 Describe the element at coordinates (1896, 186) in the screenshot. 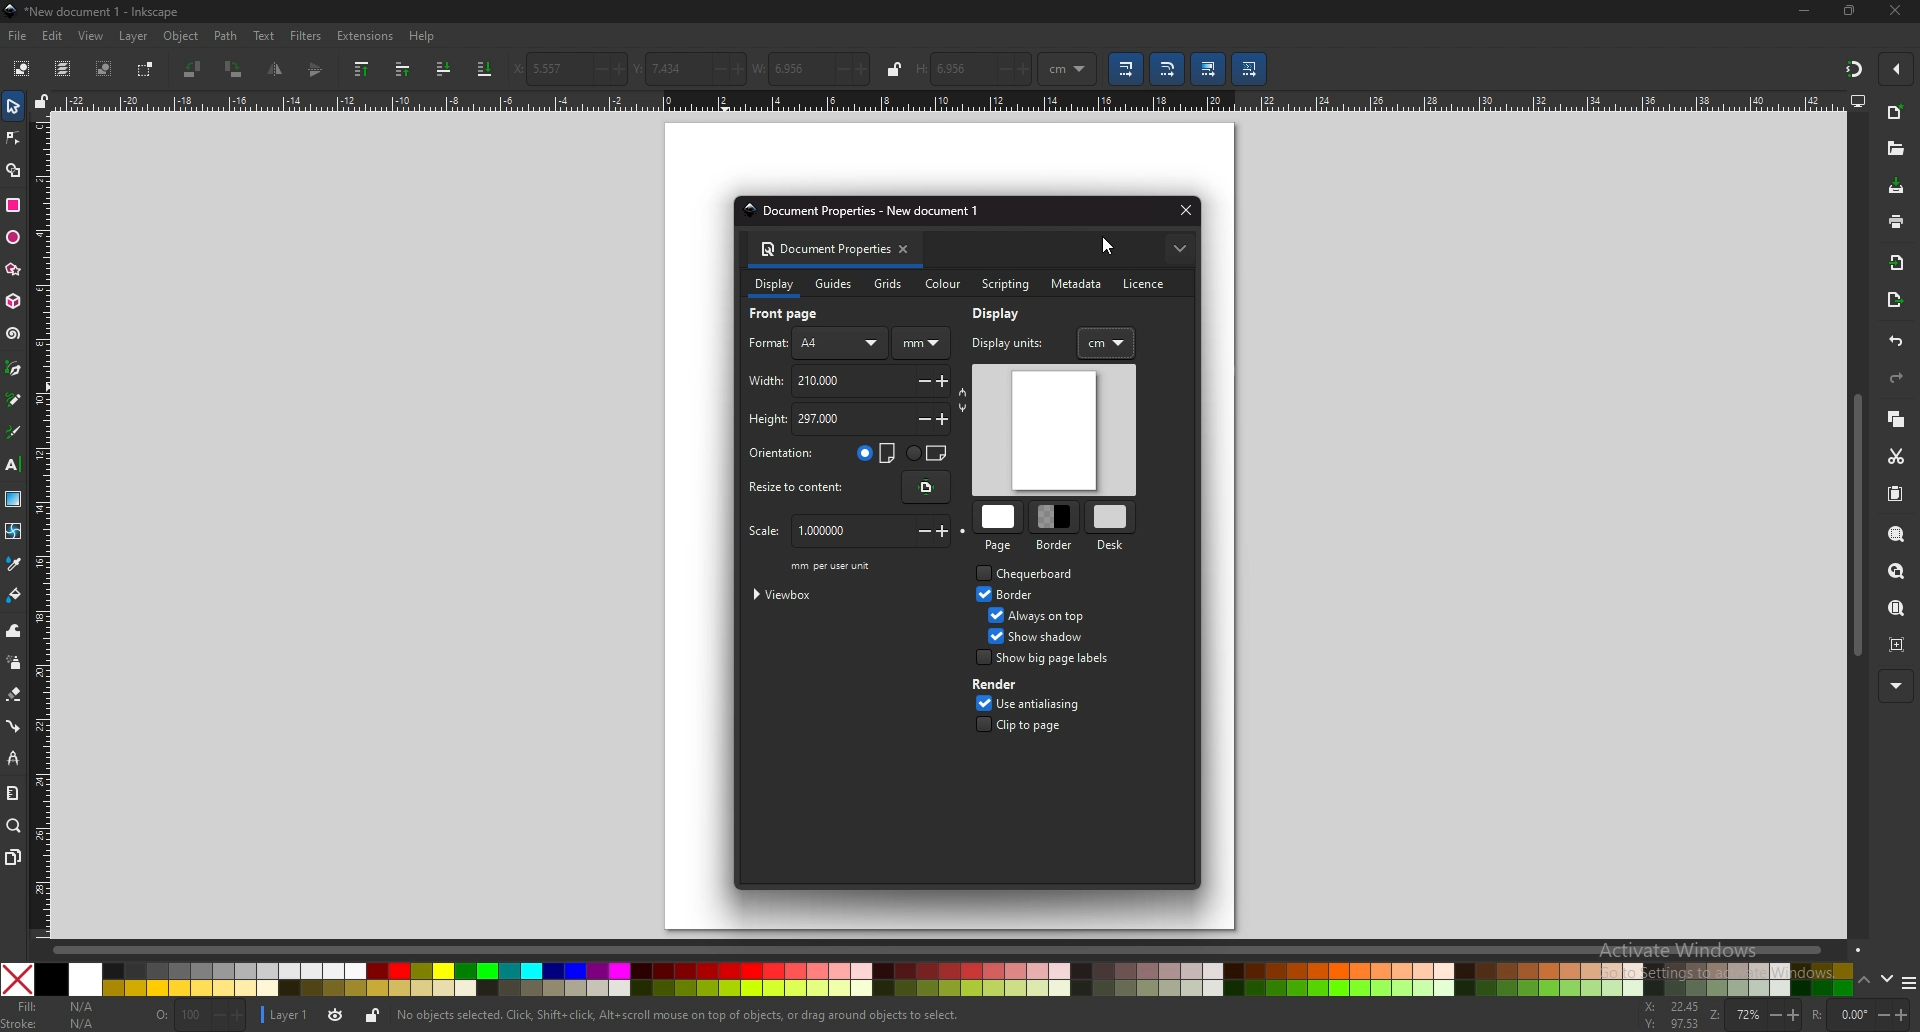

I see `save` at that location.